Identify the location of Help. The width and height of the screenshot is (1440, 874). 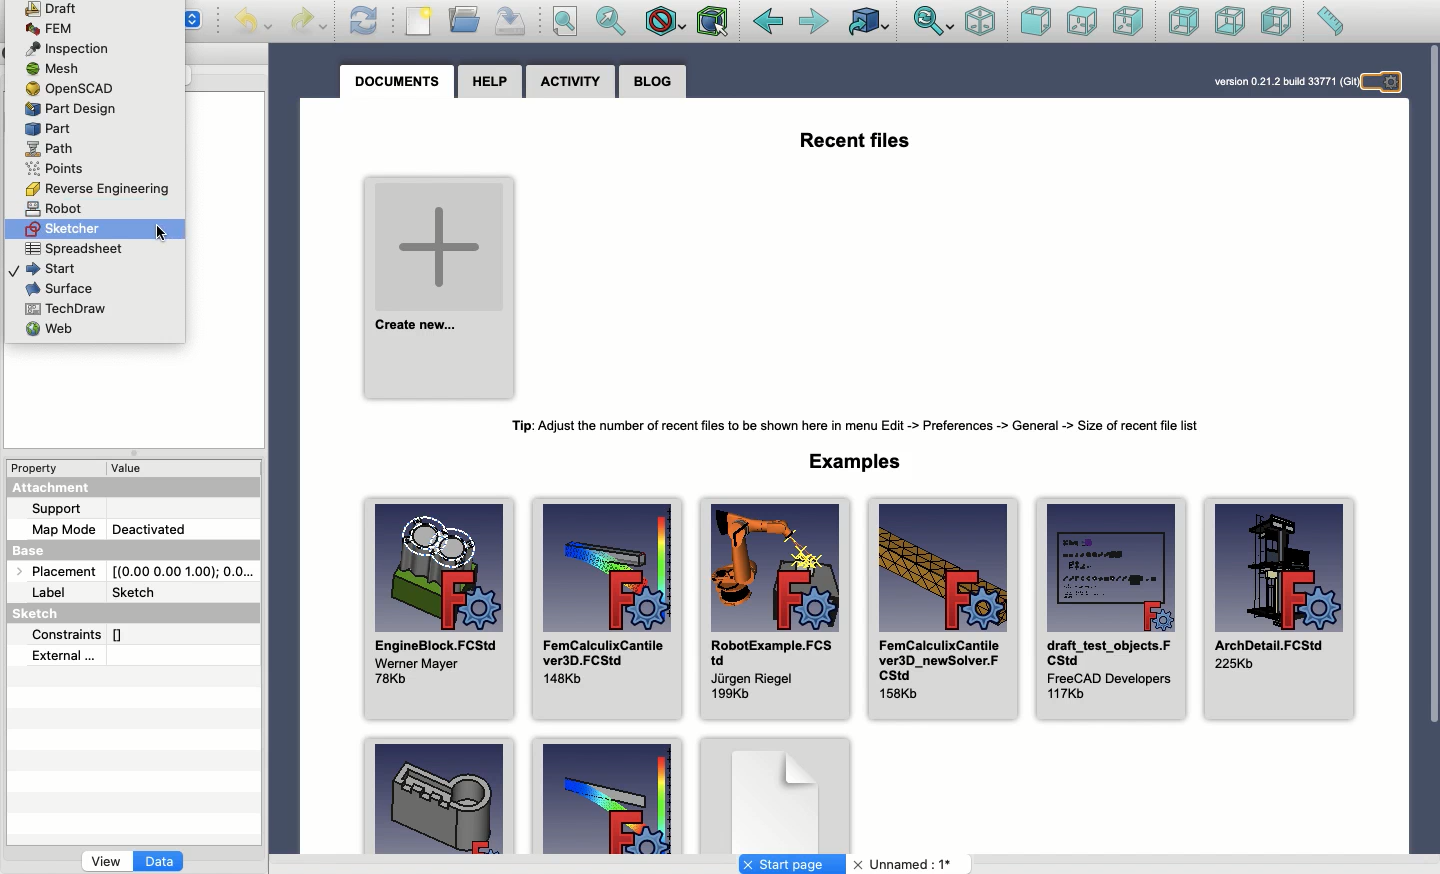
(491, 83).